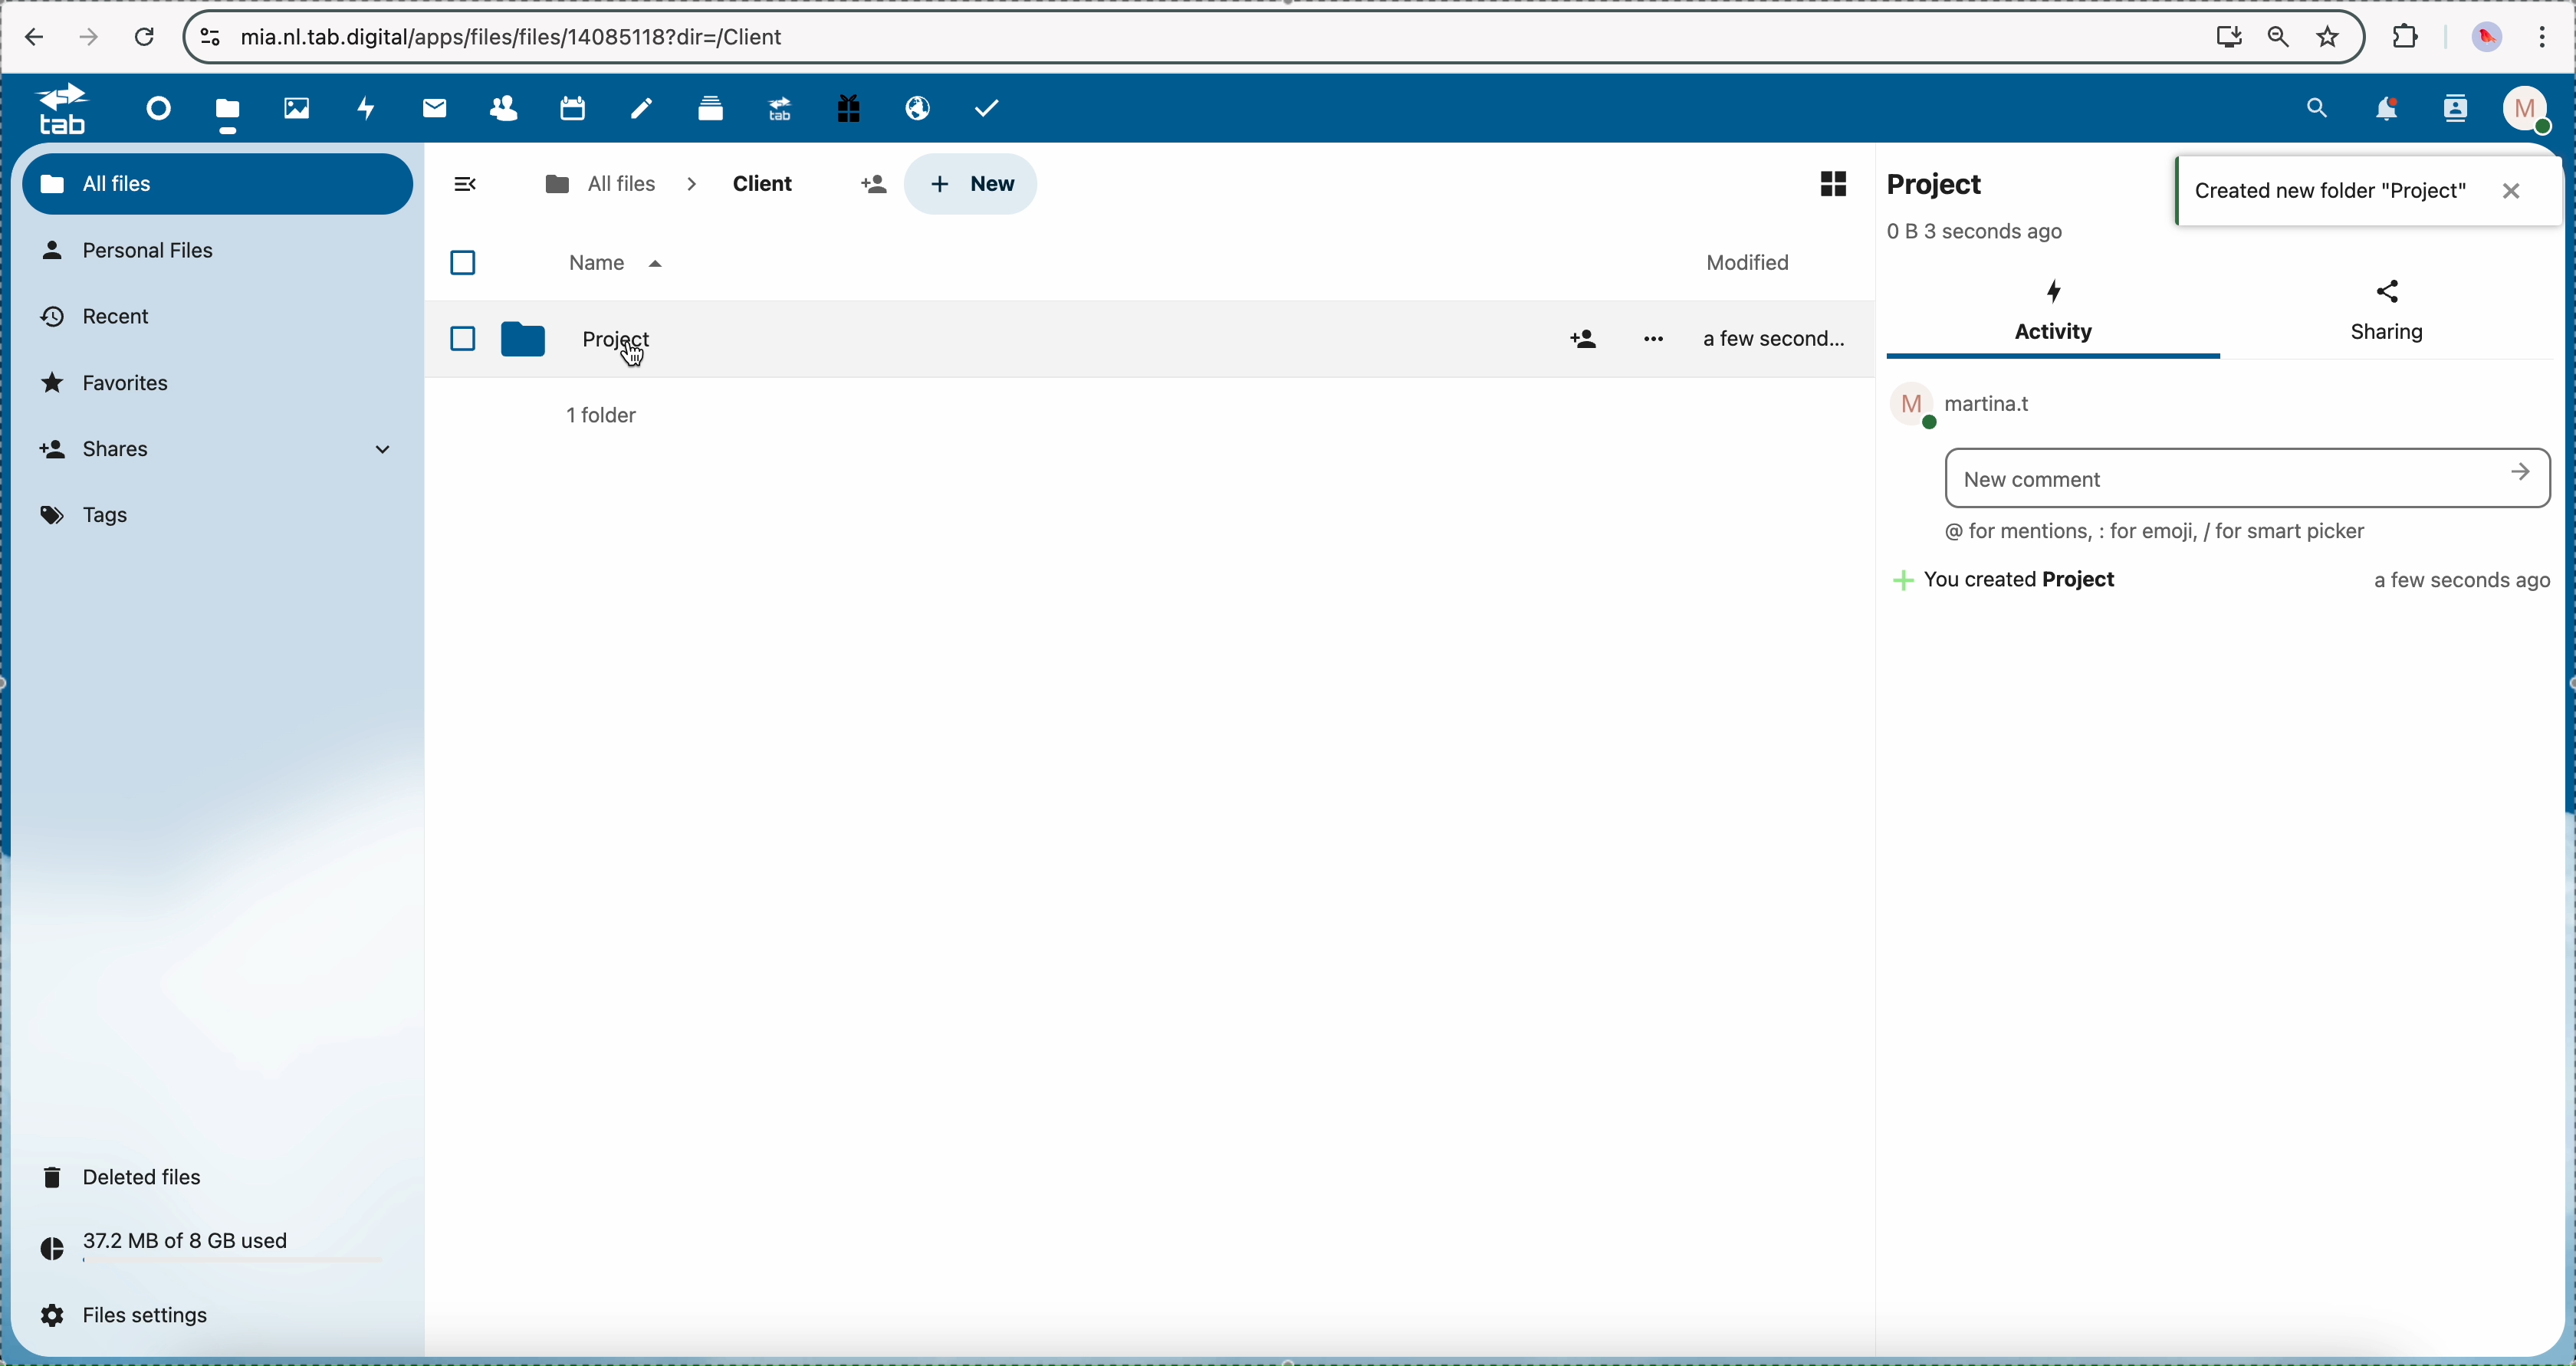 The width and height of the screenshot is (2576, 1366). What do you see at coordinates (143, 38) in the screenshot?
I see `cancel` at bounding box center [143, 38].